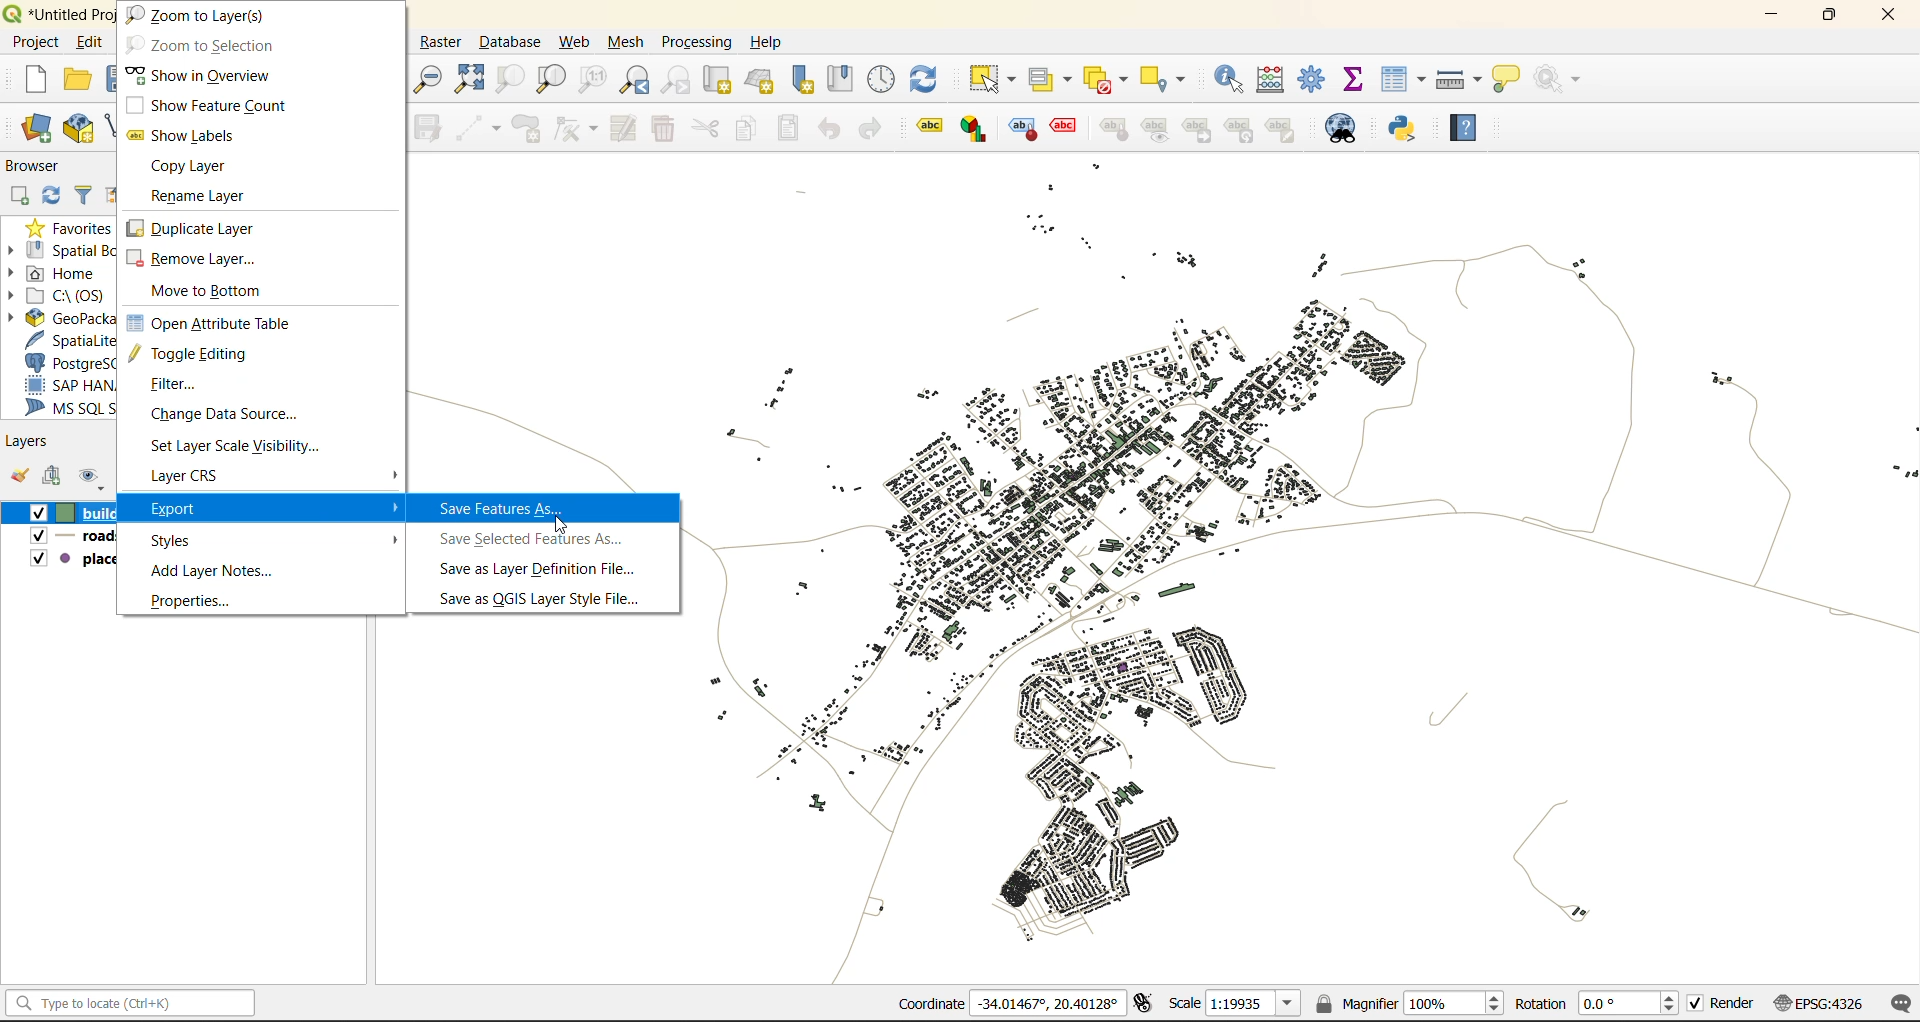 Image resolution: width=1920 pixels, height=1022 pixels. Describe the element at coordinates (762, 82) in the screenshot. I see `new 3d map view` at that location.